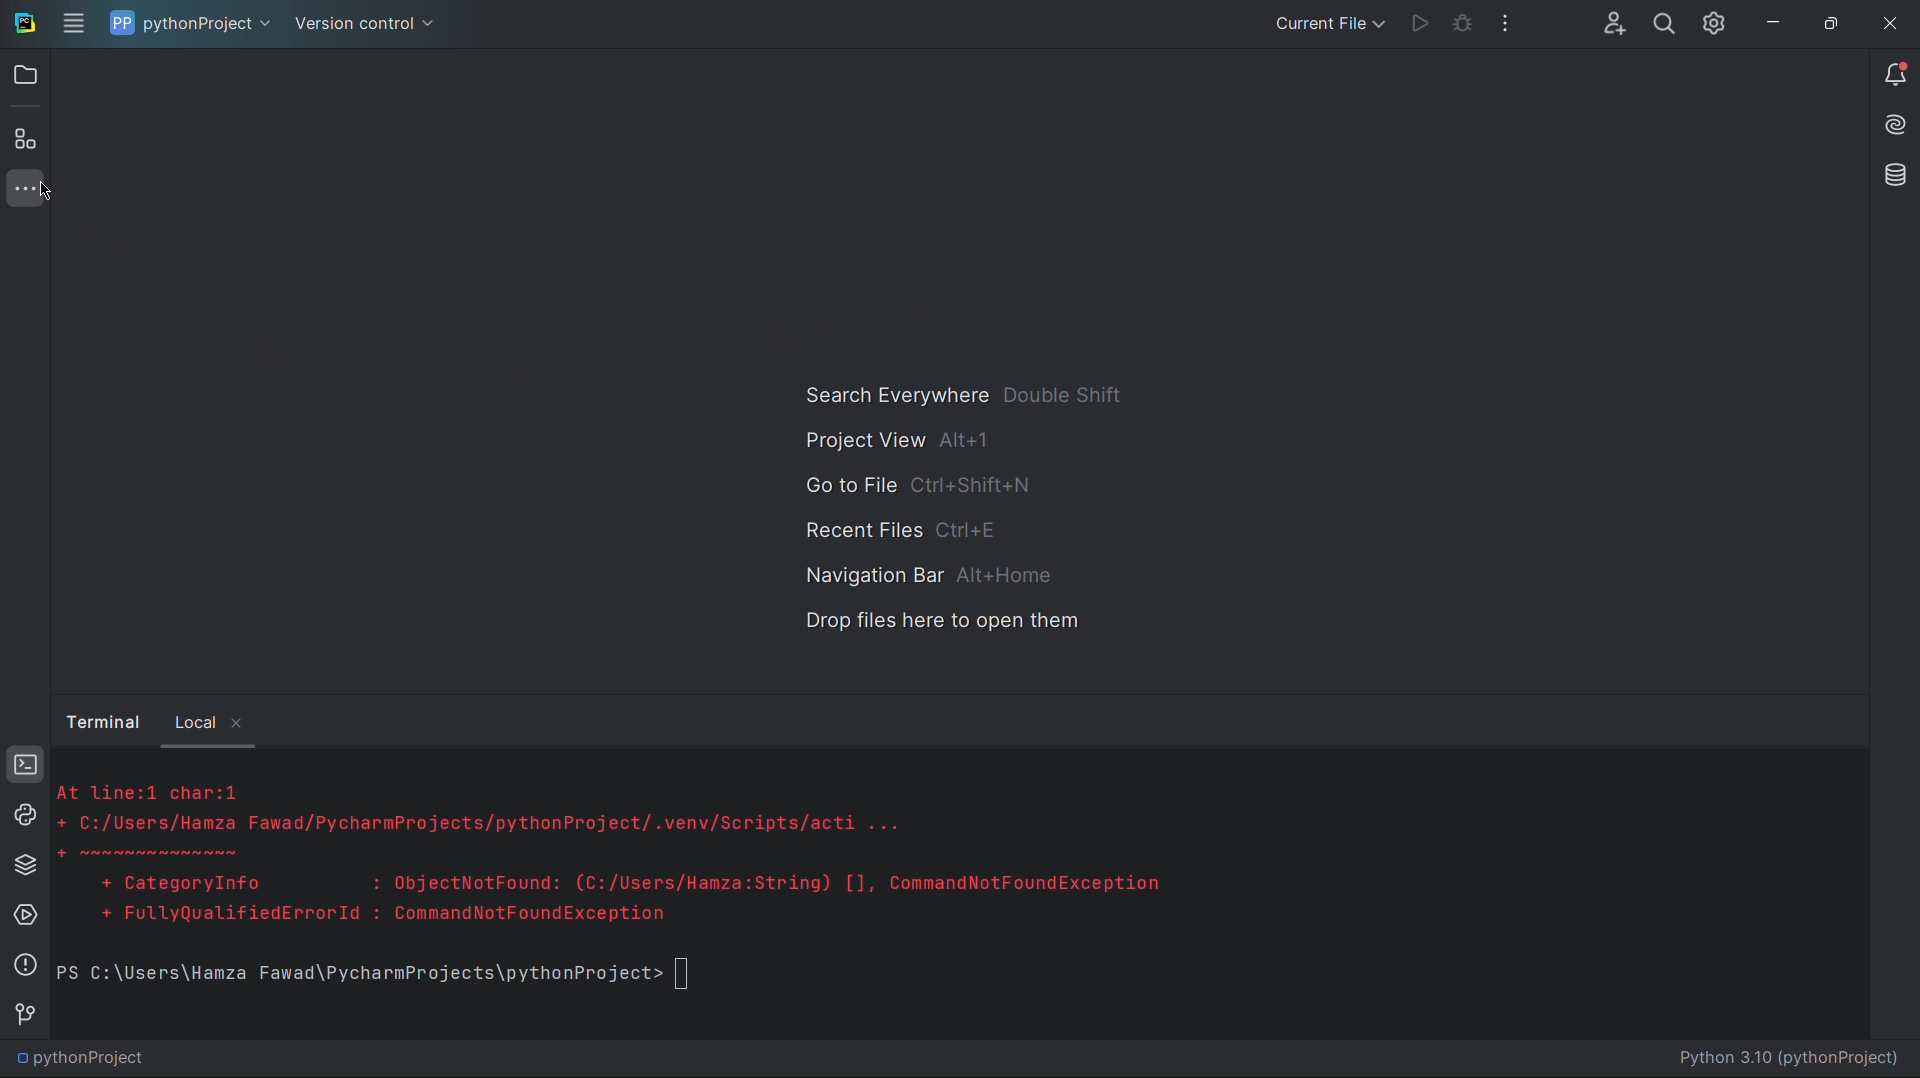 The height and width of the screenshot is (1078, 1920). I want to click on Databases, so click(1891, 176).